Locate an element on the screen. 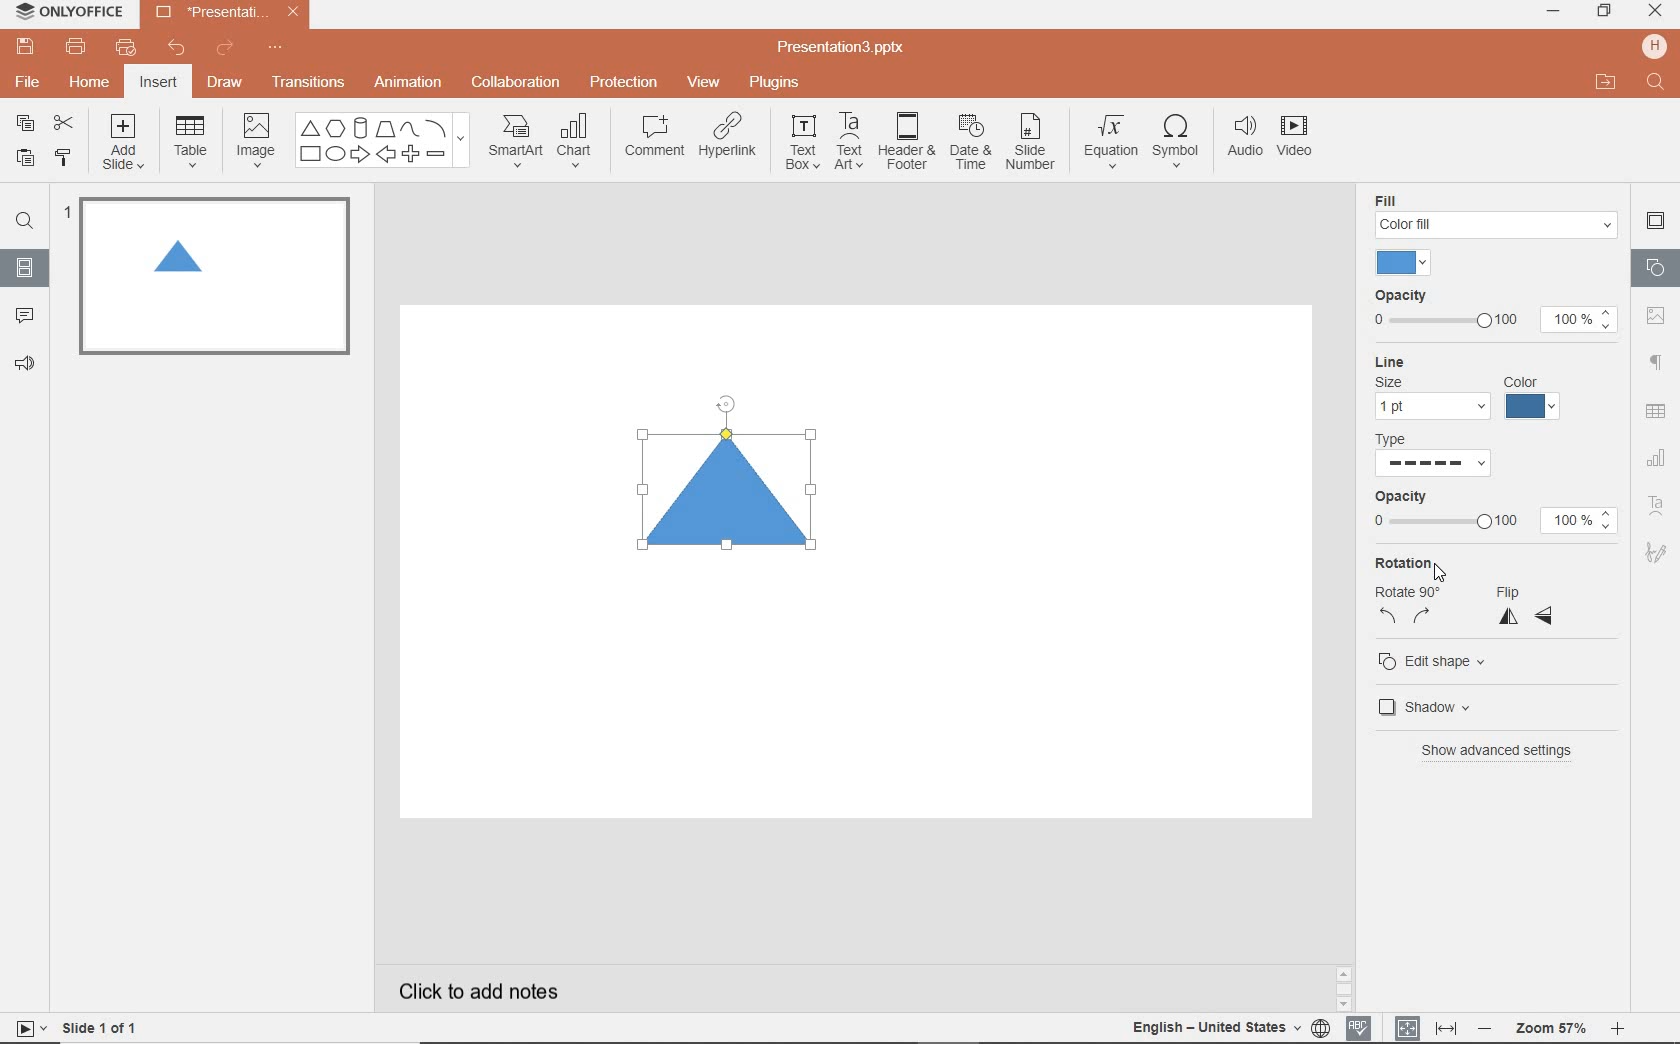  PARAGRAPH SETTINGS is located at coordinates (1657, 363).